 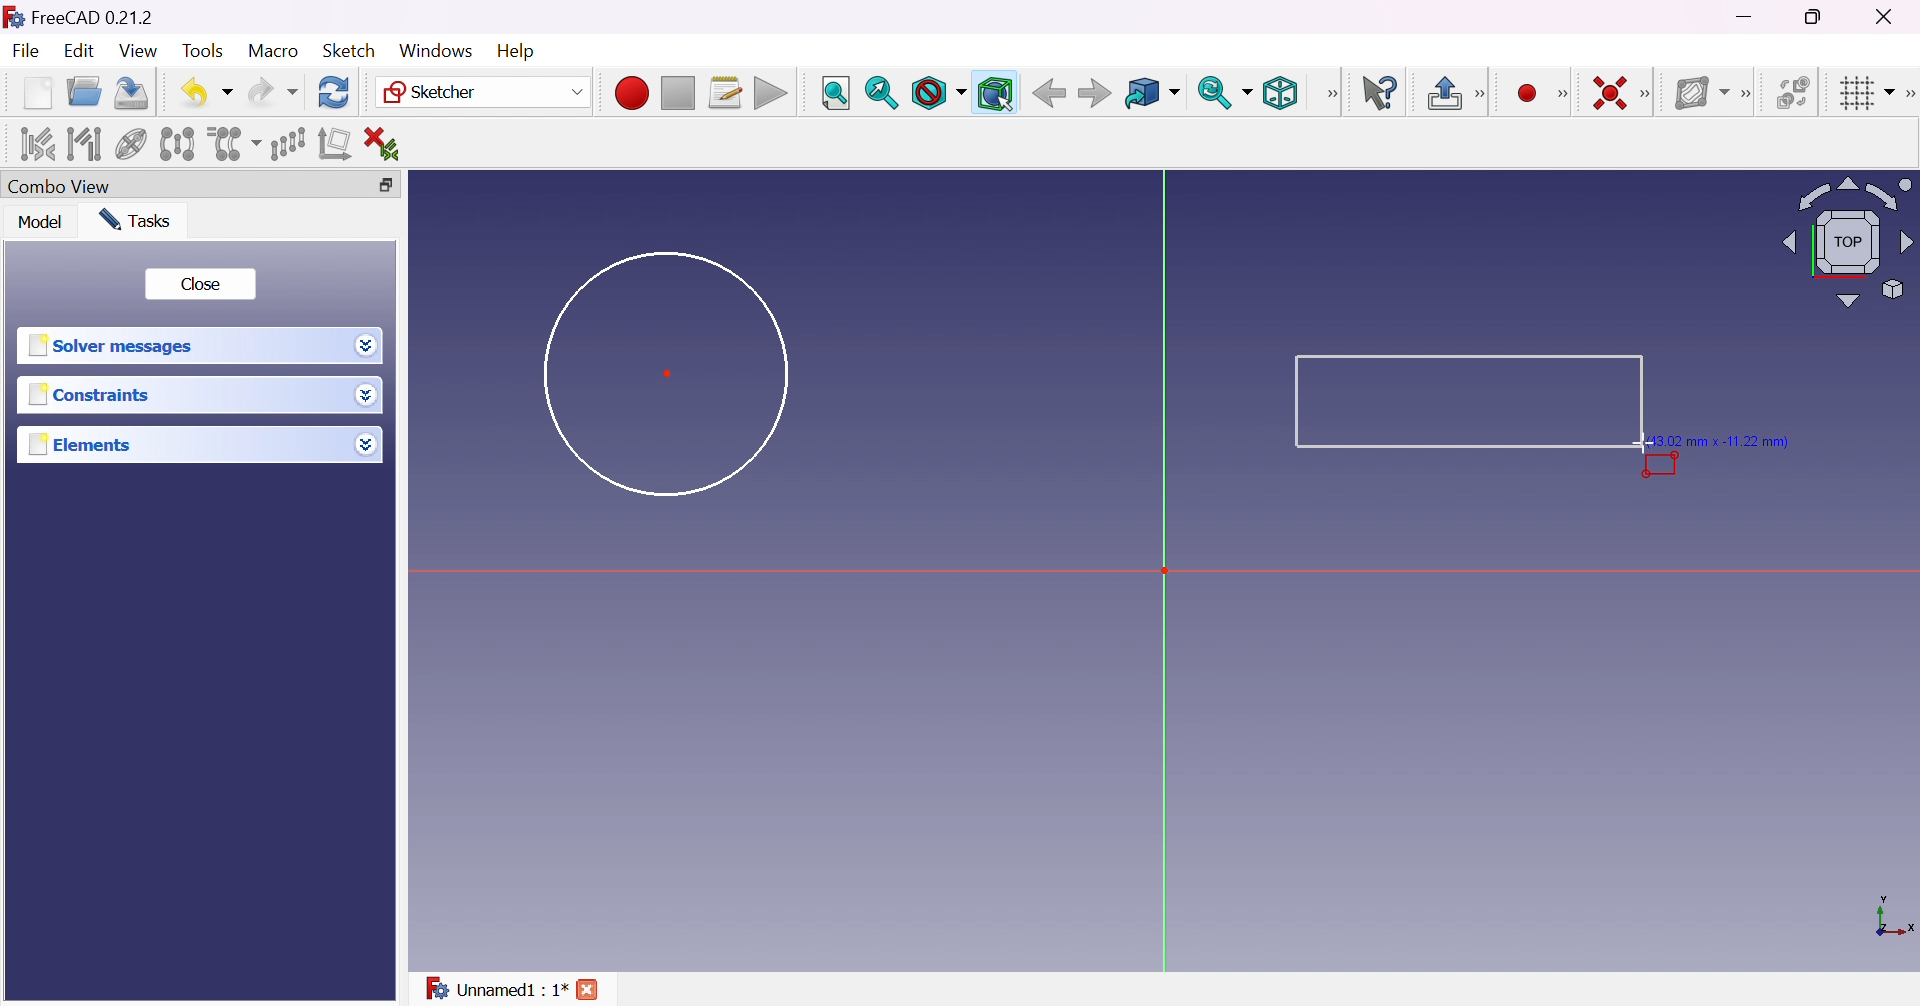 I want to click on File, so click(x=28, y=53).